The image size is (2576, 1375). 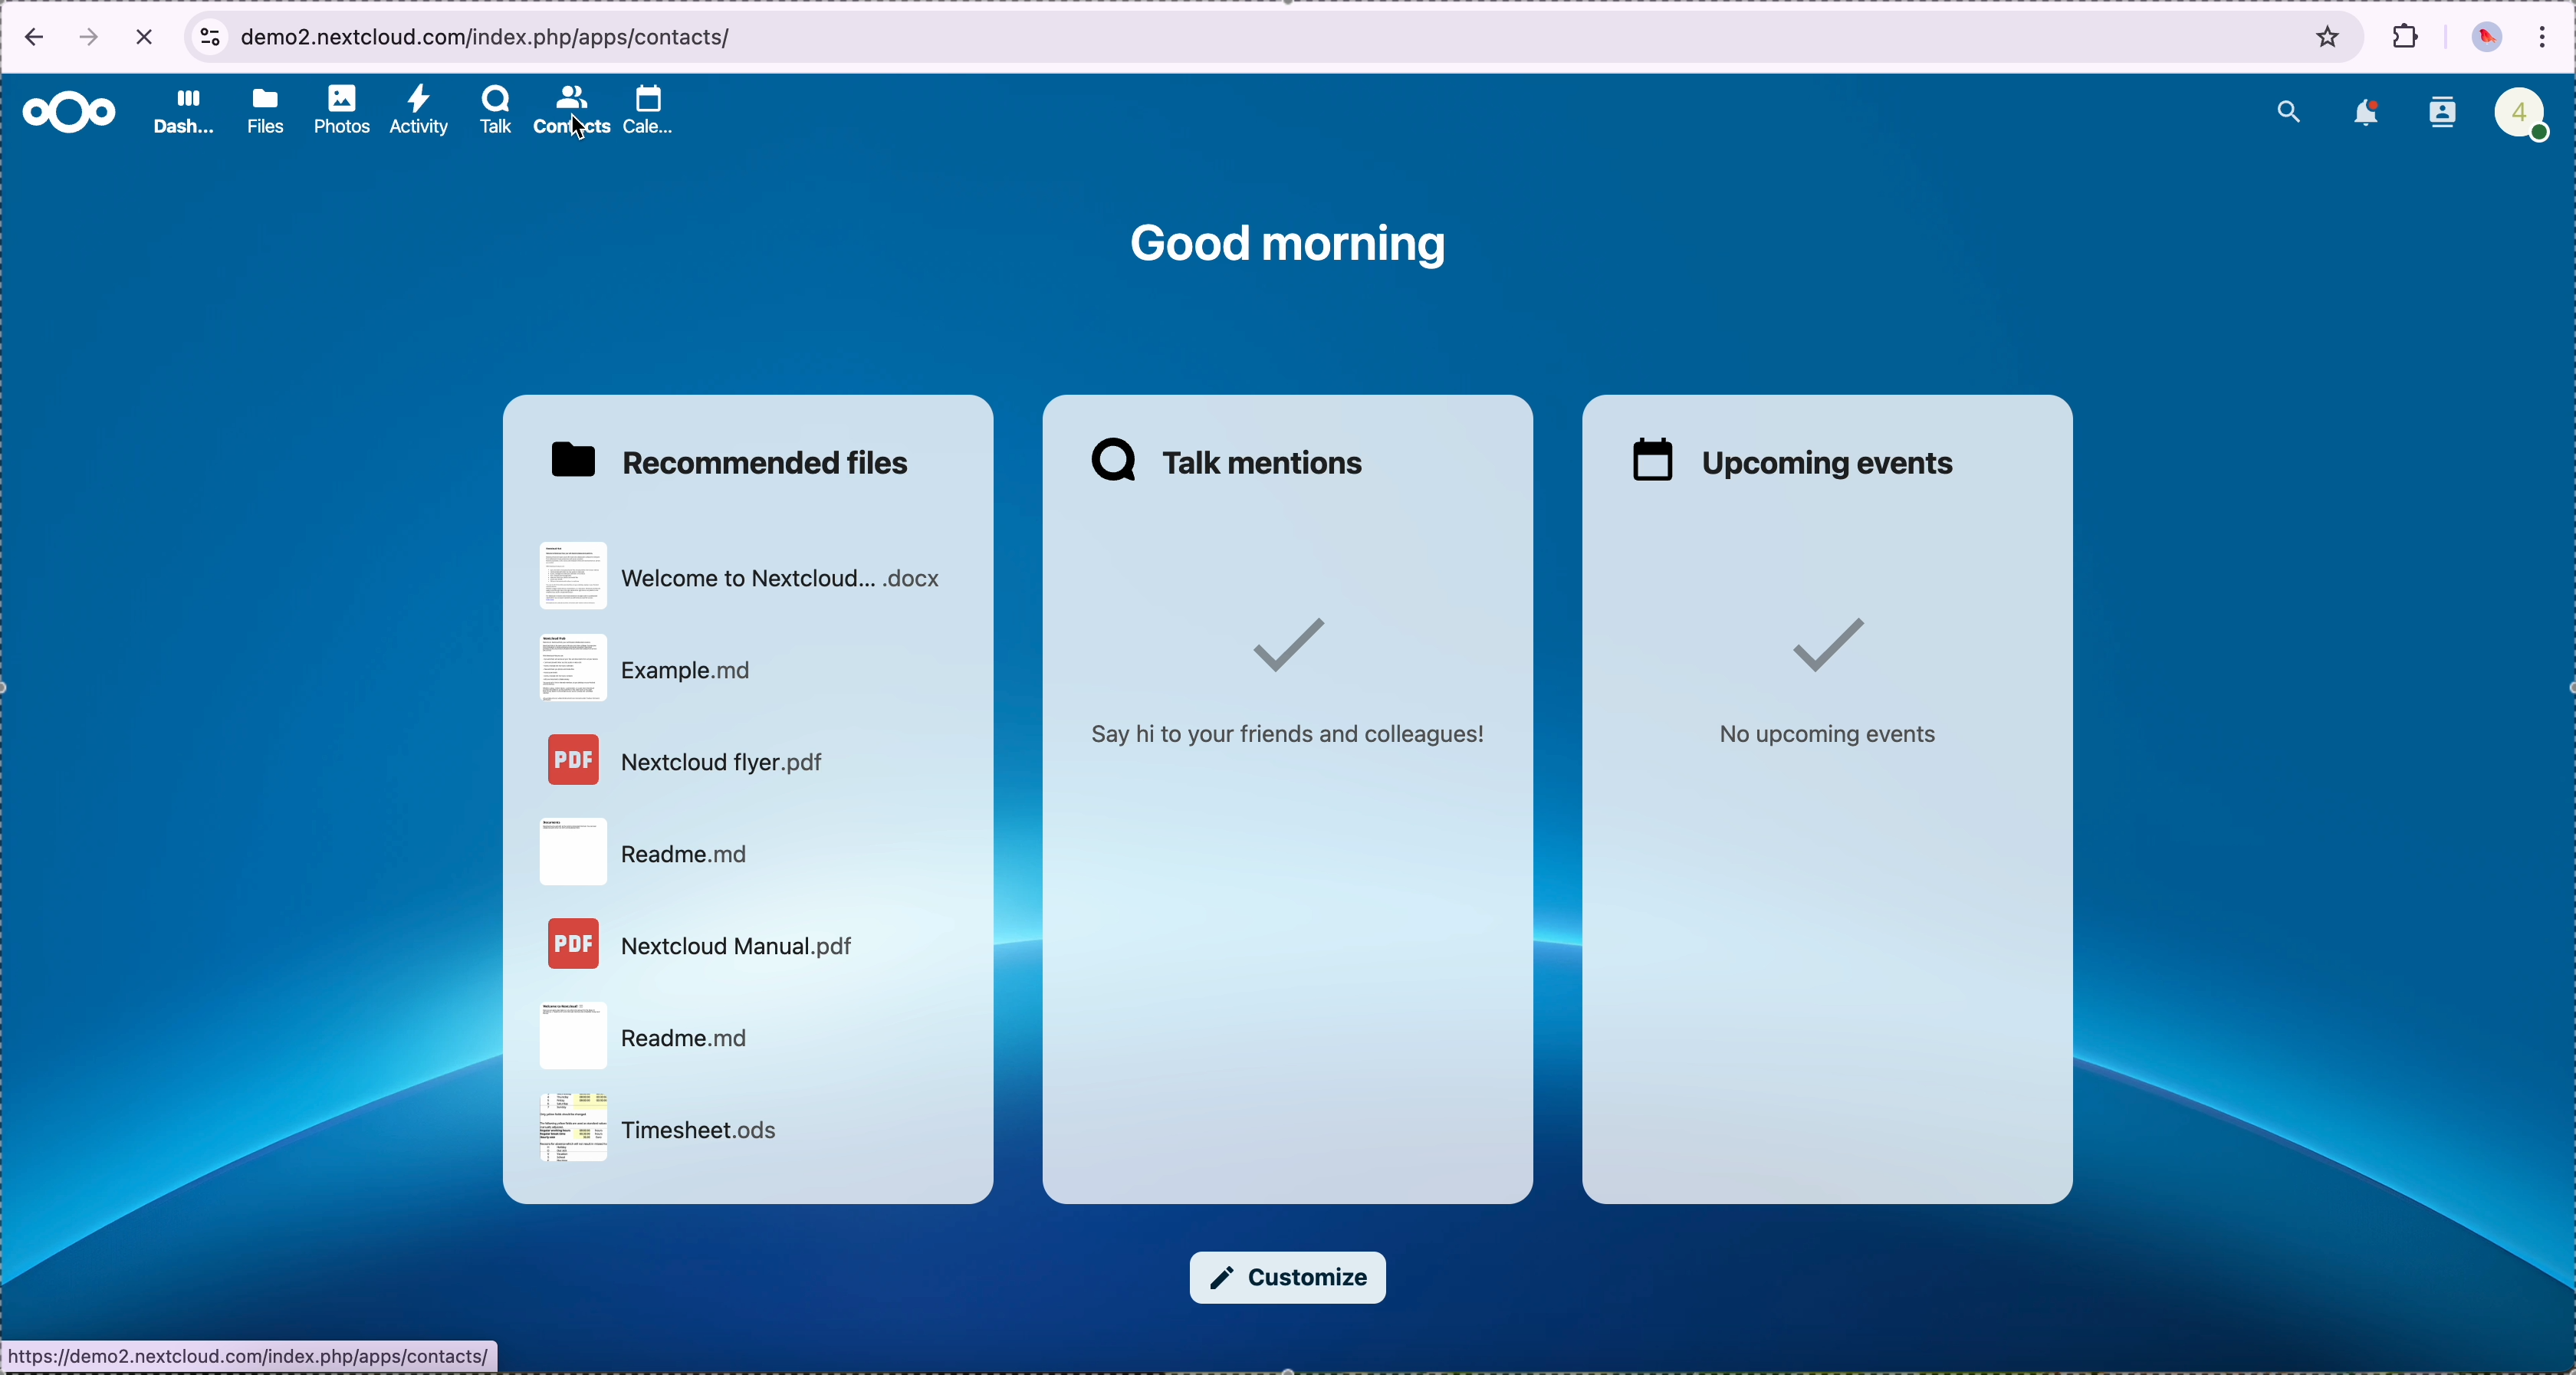 I want to click on controls, so click(x=208, y=33).